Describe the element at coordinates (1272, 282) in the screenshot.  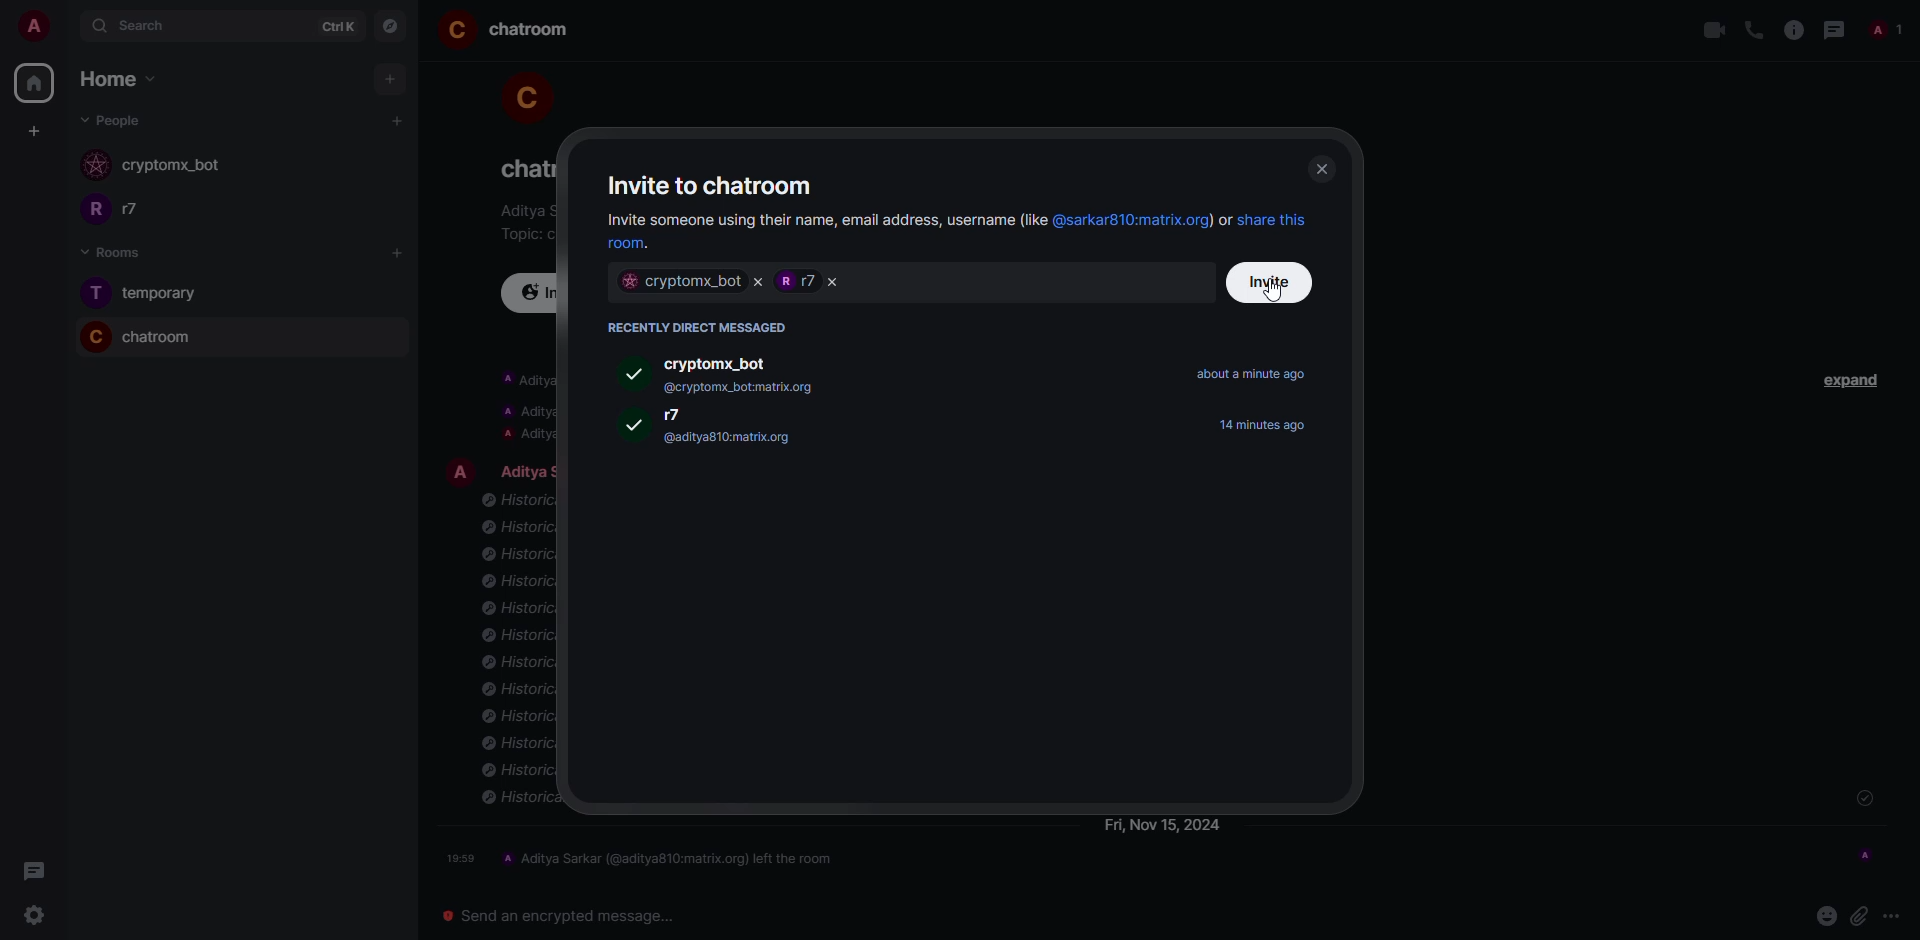
I see `invite` at that location.